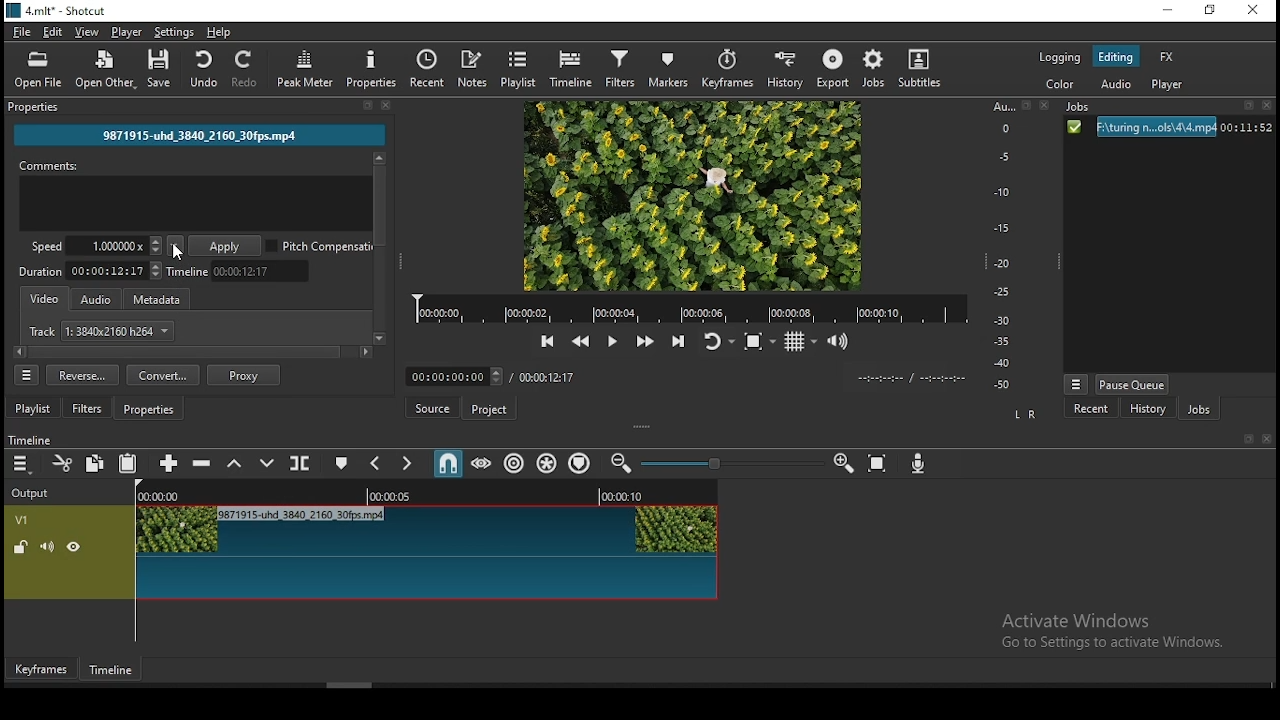  Describe the element at coordinates (199, 133) in the screenshot. I see `File name` at that location.